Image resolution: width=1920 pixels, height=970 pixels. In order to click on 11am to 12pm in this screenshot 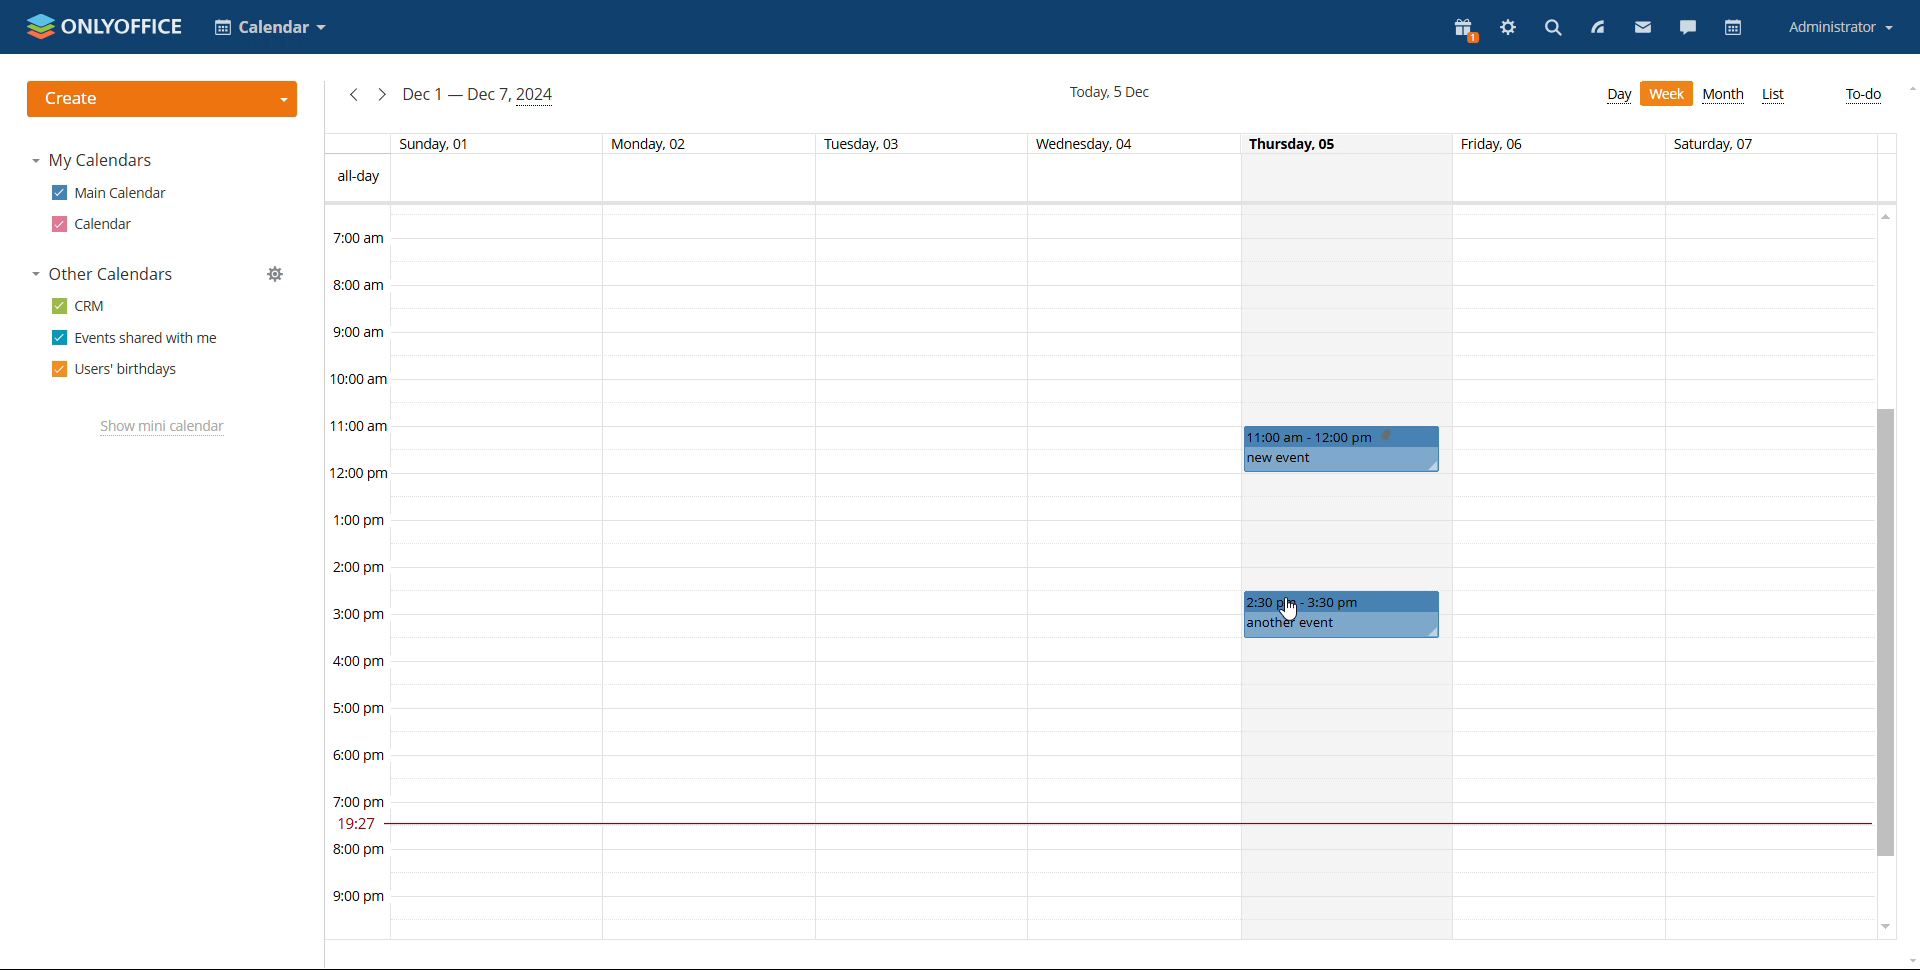, I will do `click(1338, 436)`.